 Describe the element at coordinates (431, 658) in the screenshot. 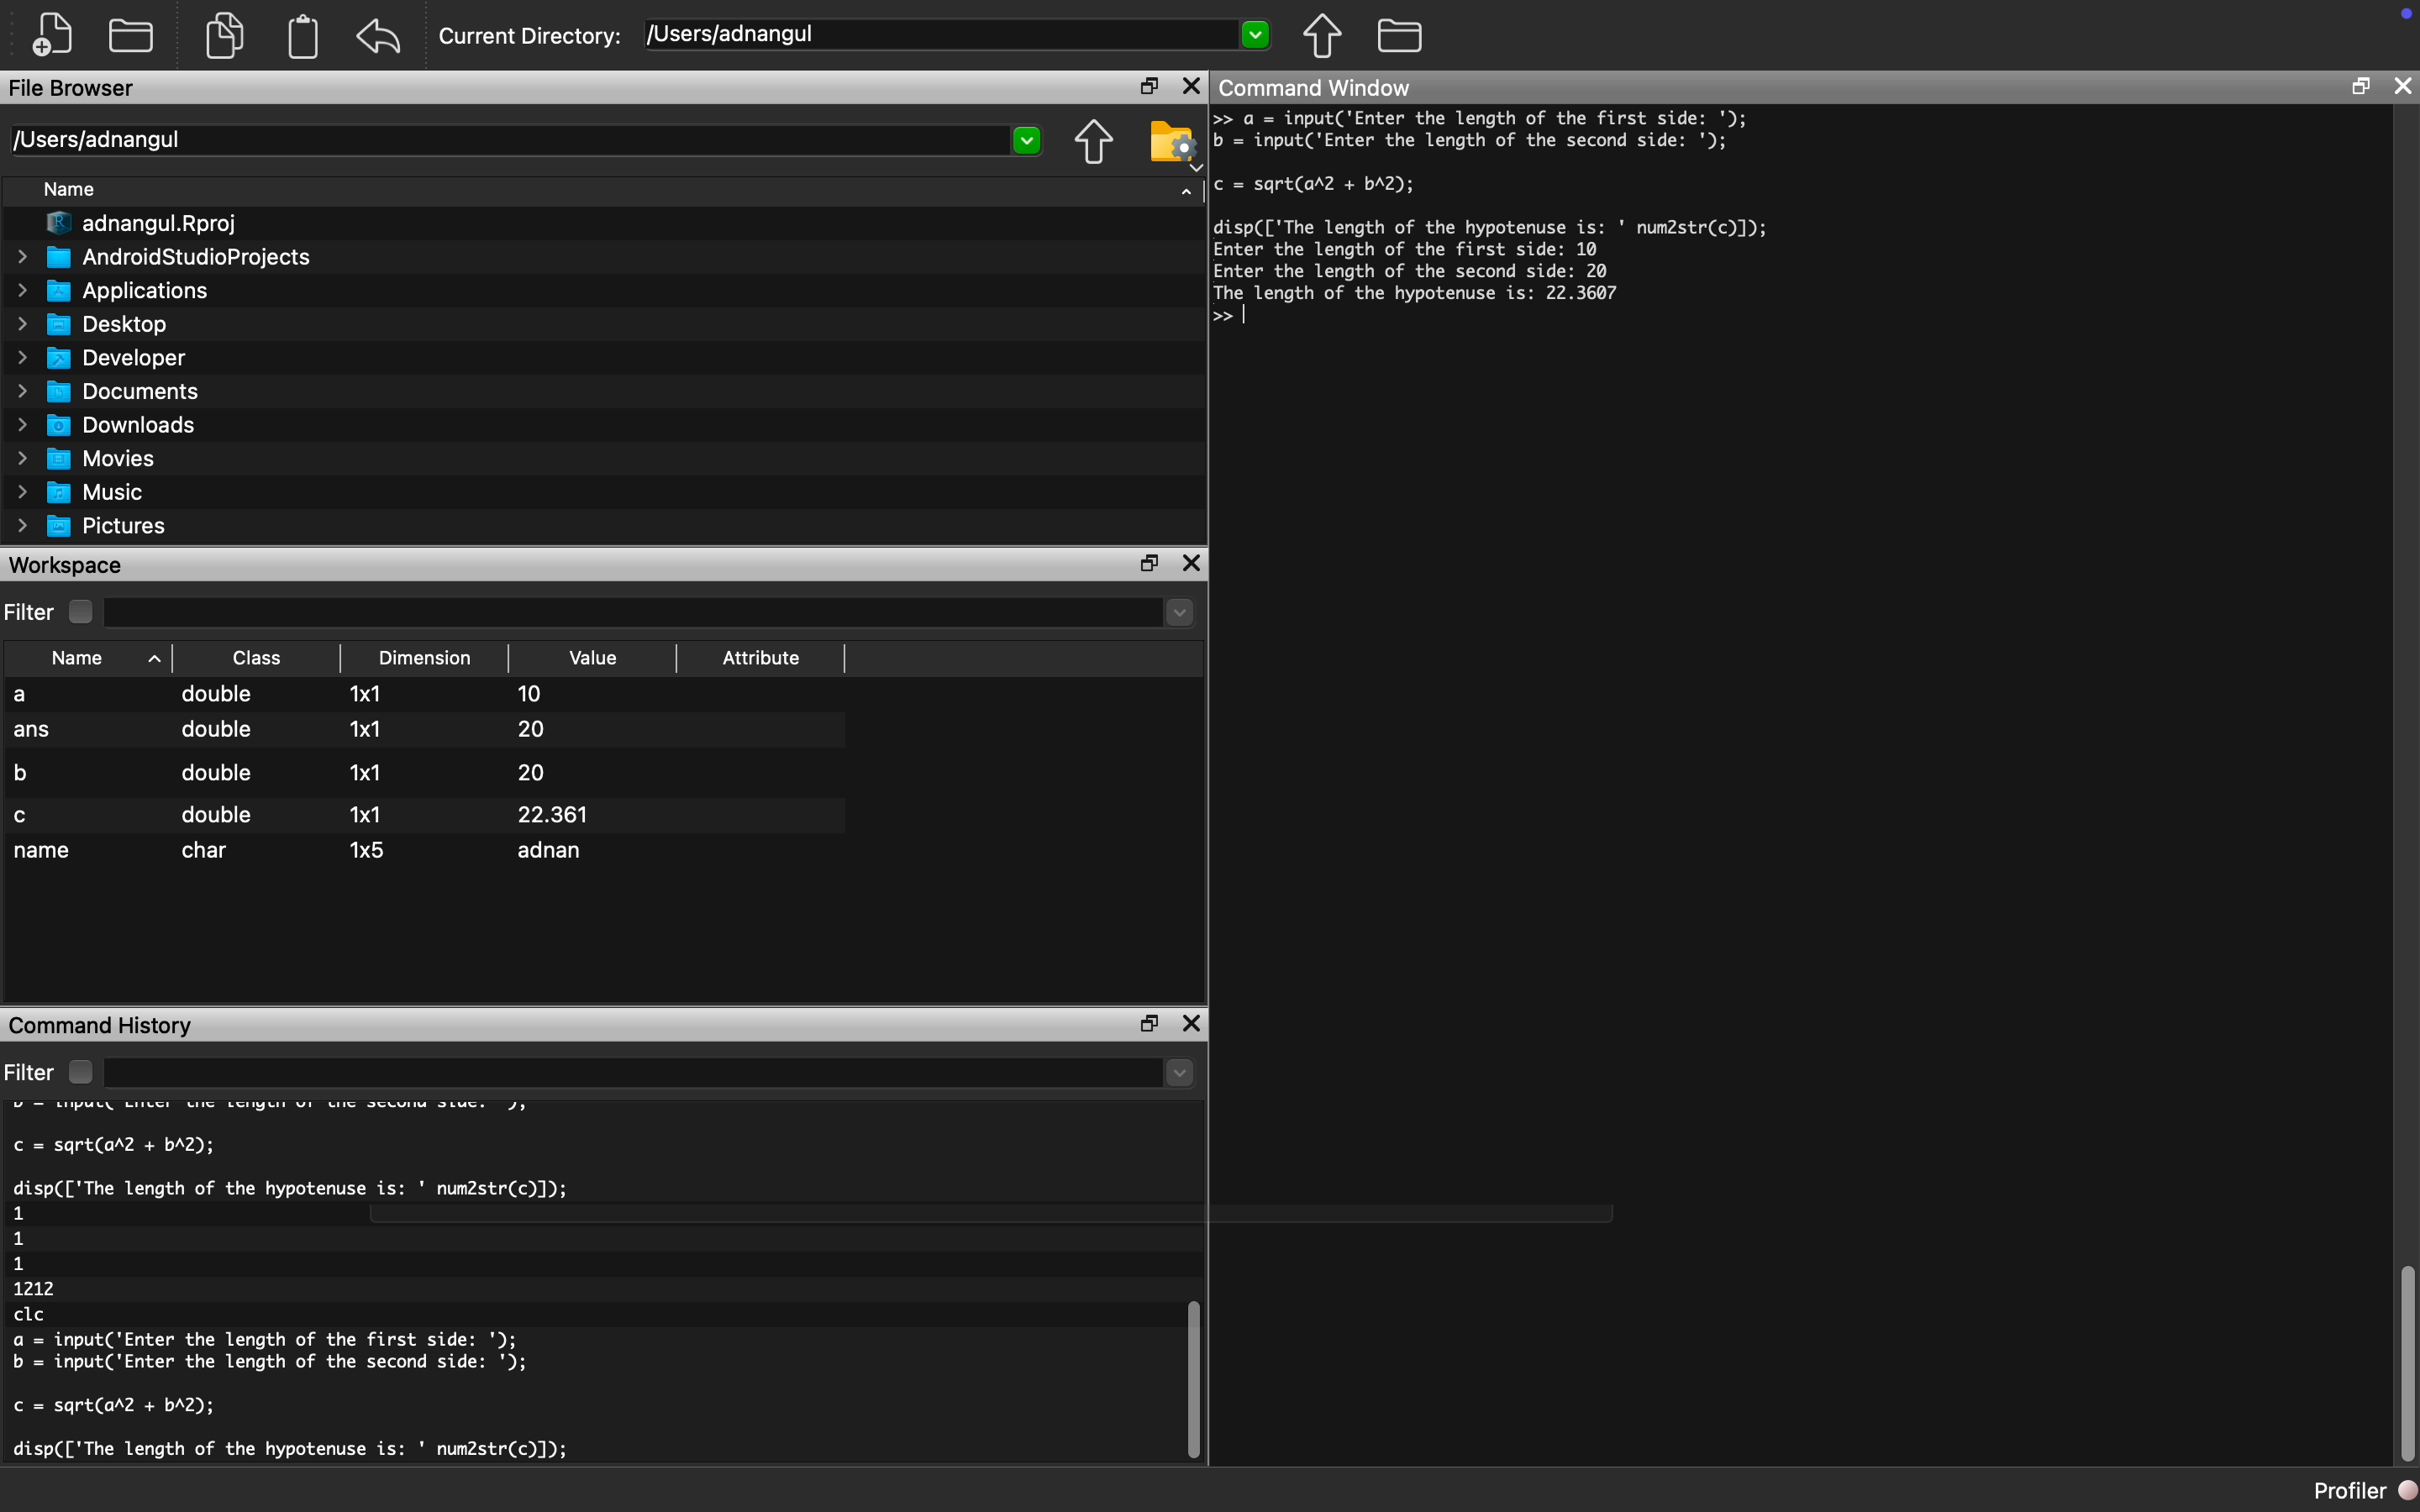

I see `Dimension` at that location.